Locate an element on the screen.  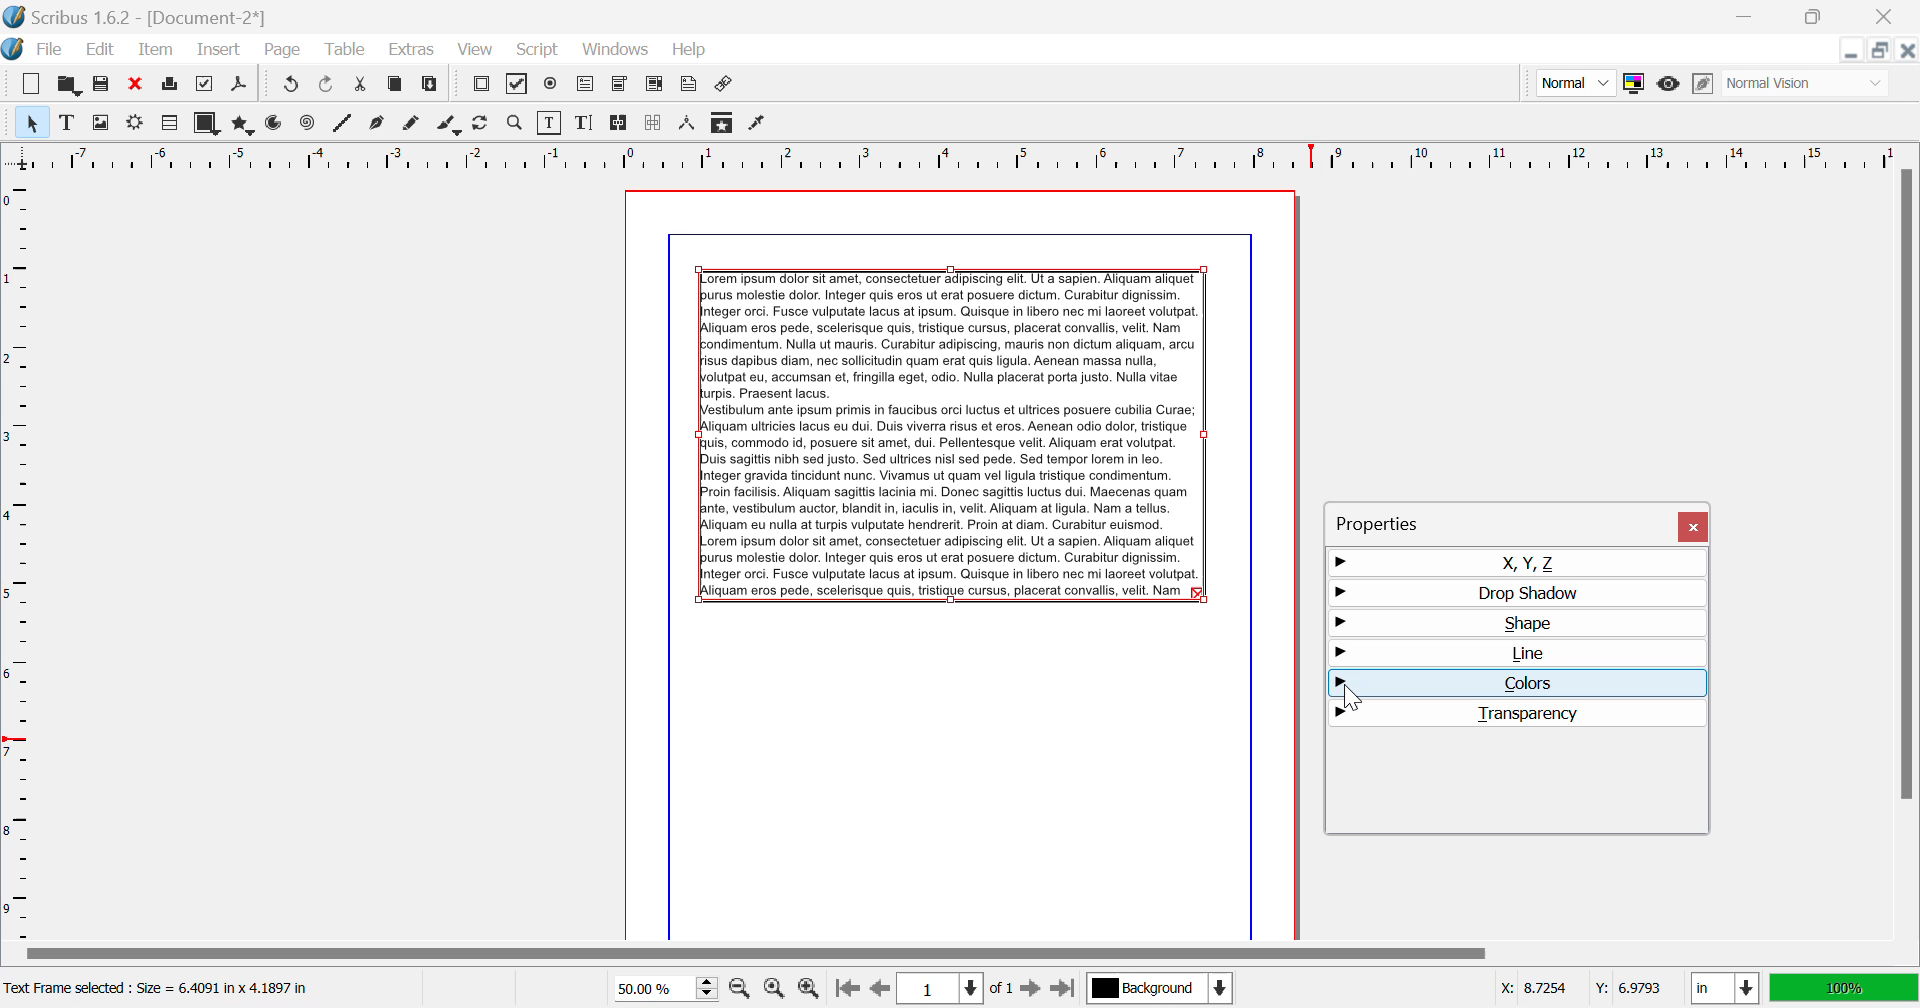
Page 1 of 1 is located at coordinates (953, 988).